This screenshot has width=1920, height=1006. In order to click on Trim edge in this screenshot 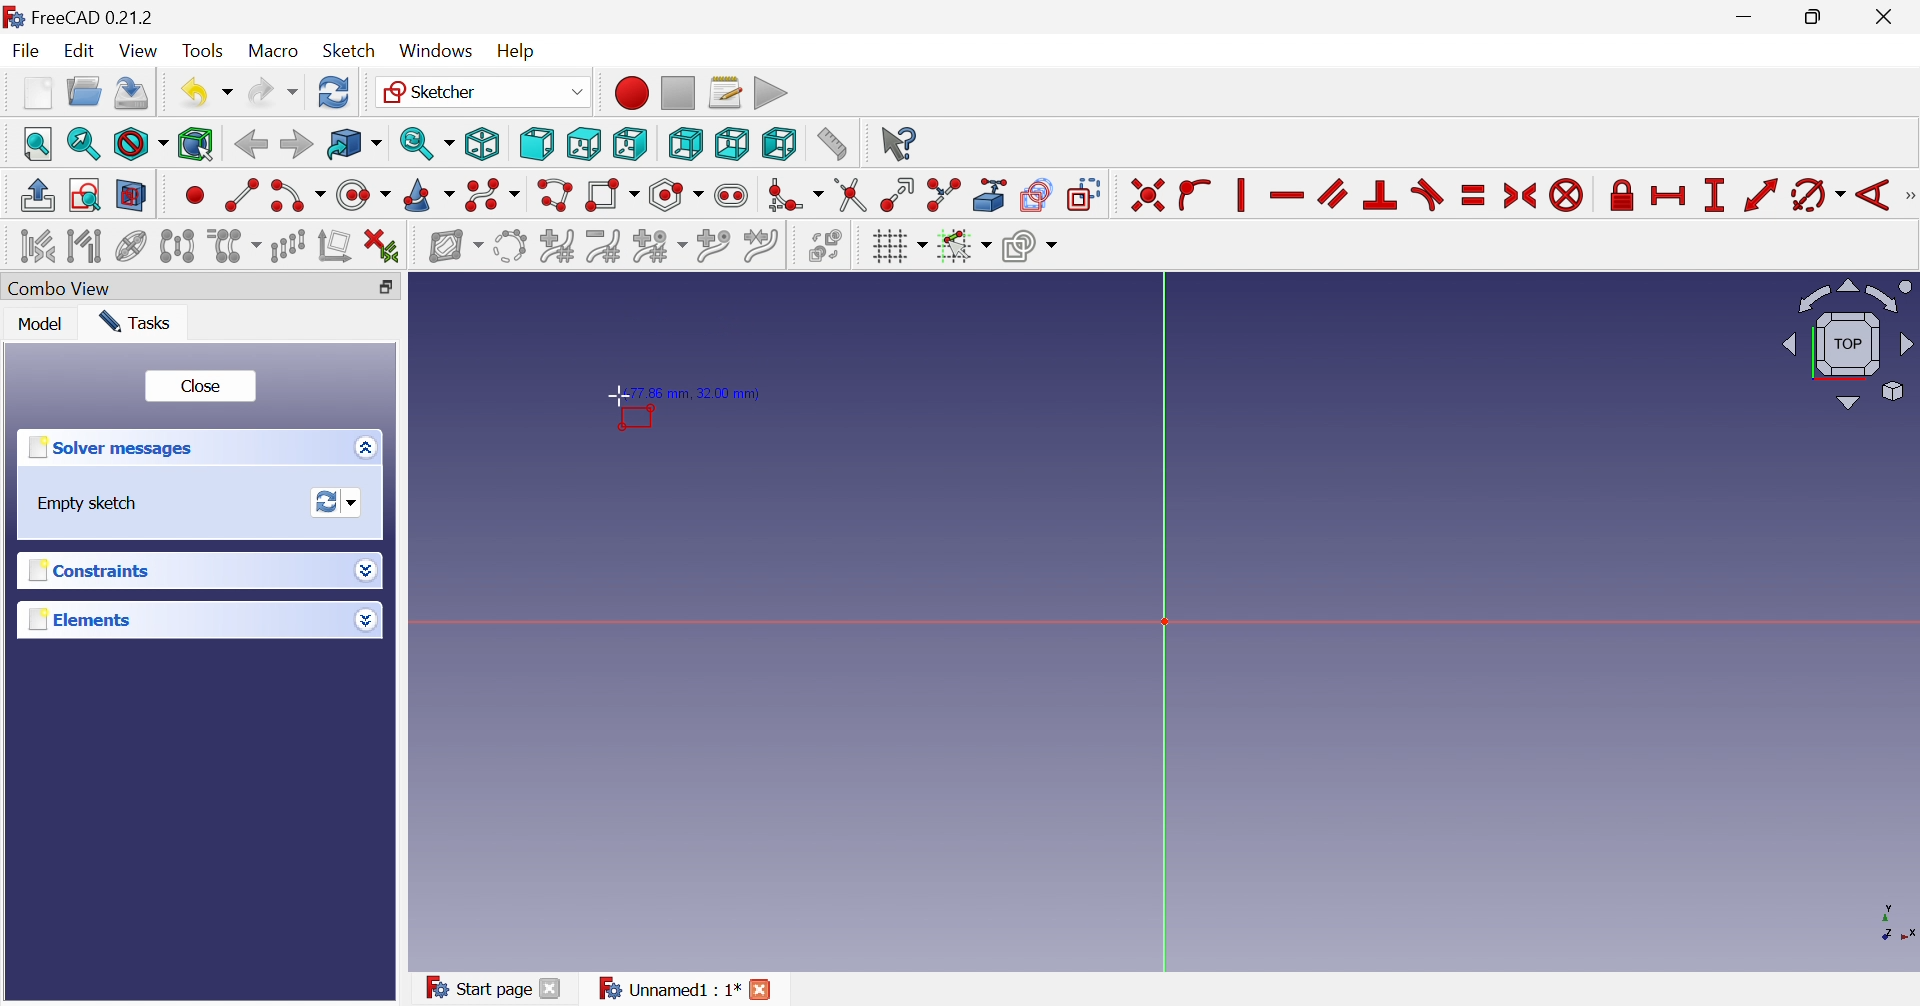, I will do `click(849, 195)`.